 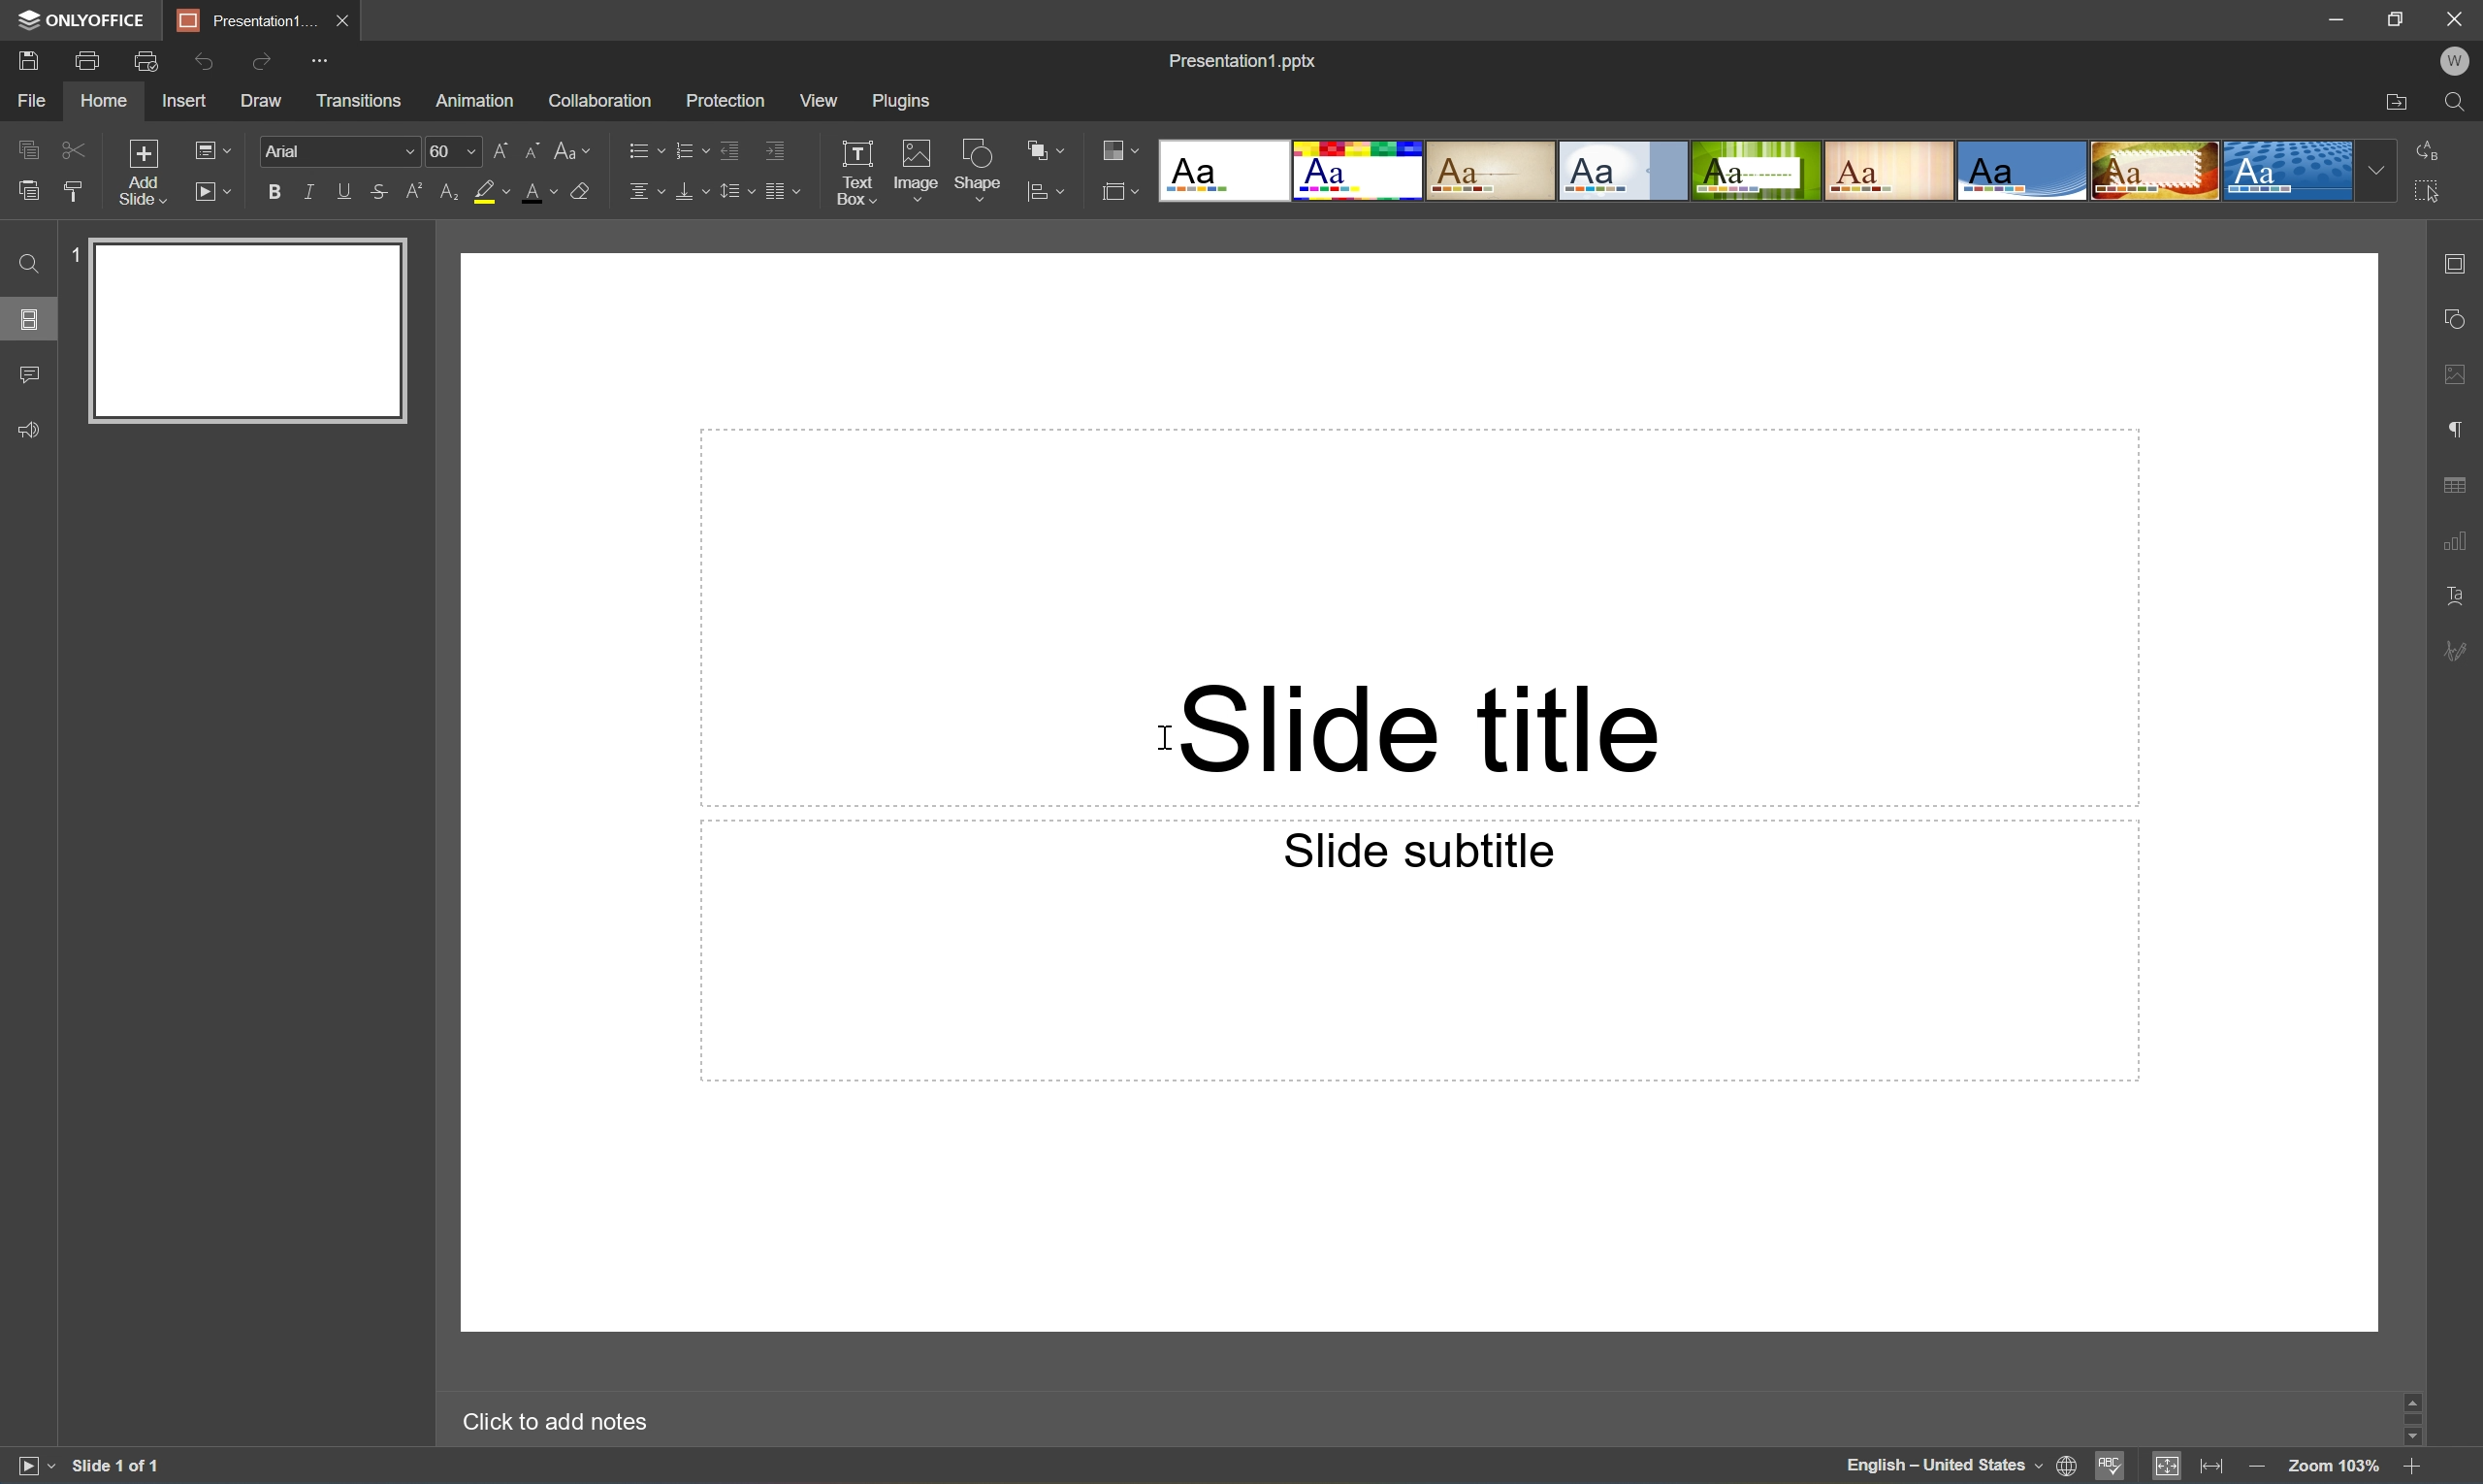 I want to click on Text Box, so click(x=849, y=167).